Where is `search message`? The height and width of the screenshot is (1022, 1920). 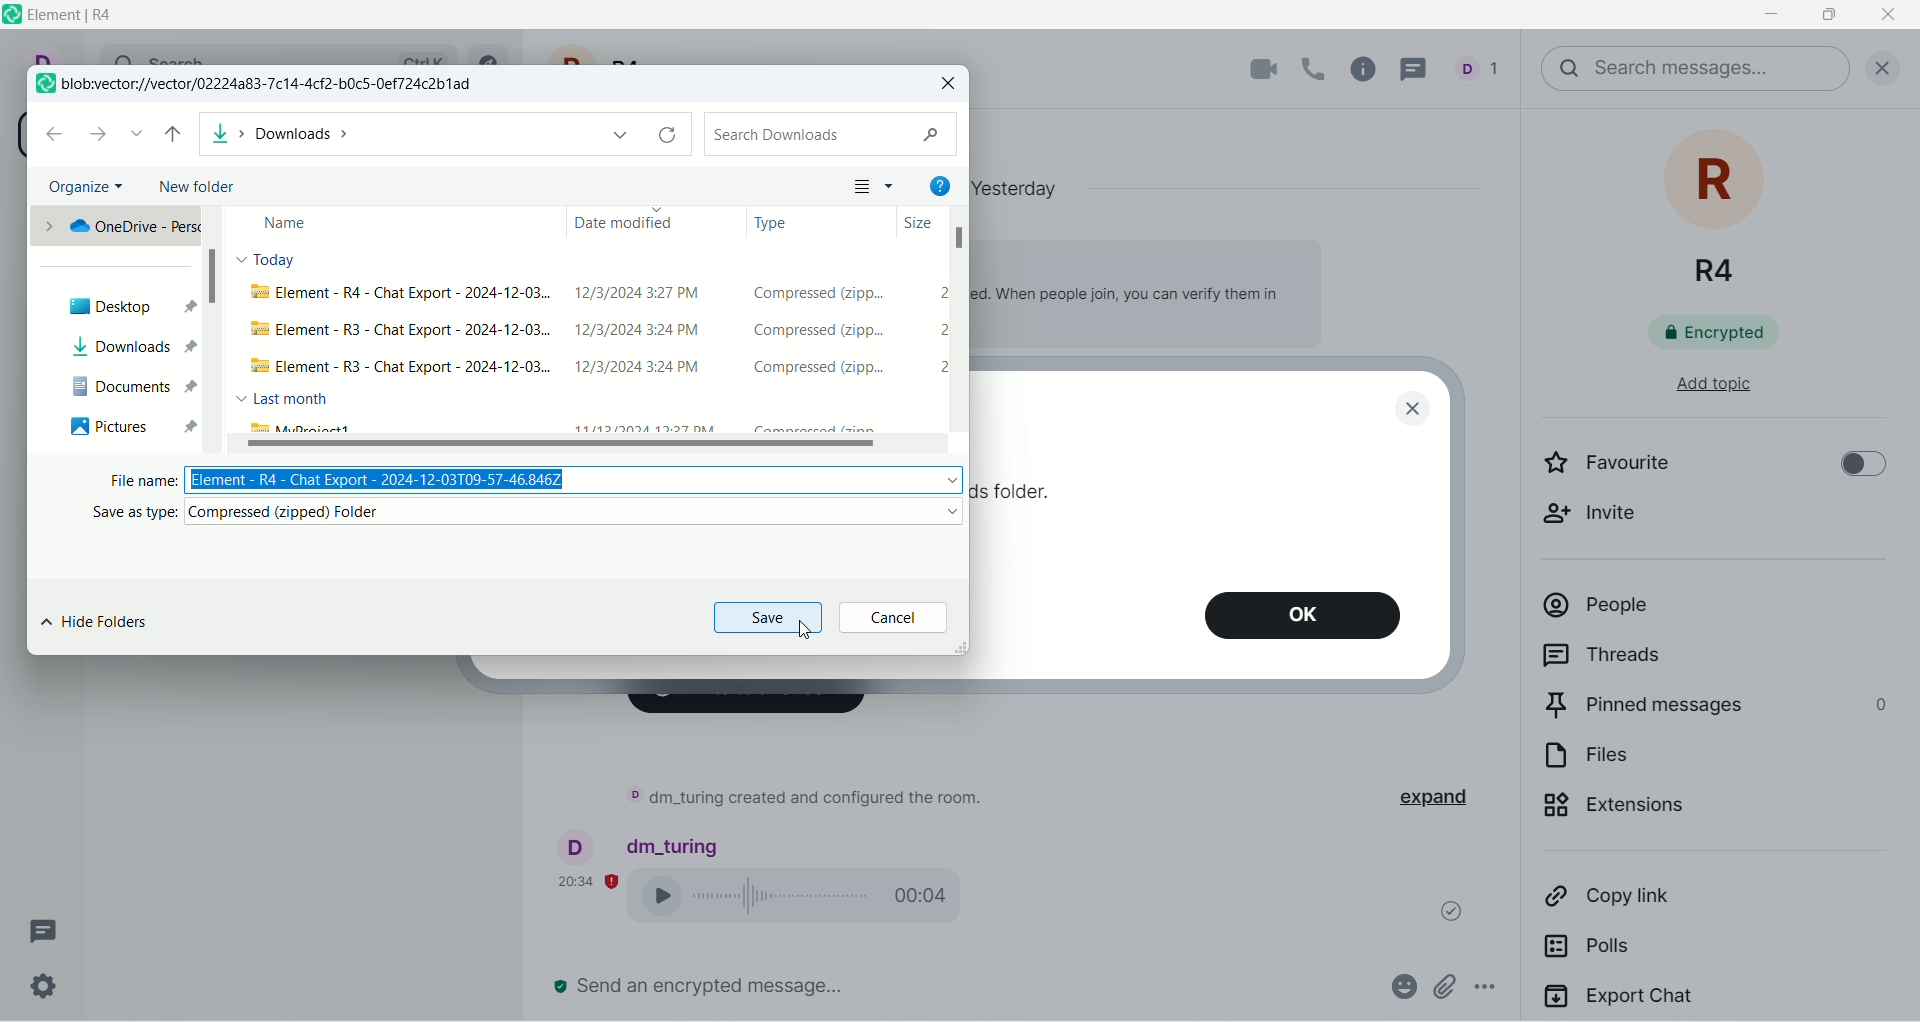
search message is located at coordinates (1694, 69).